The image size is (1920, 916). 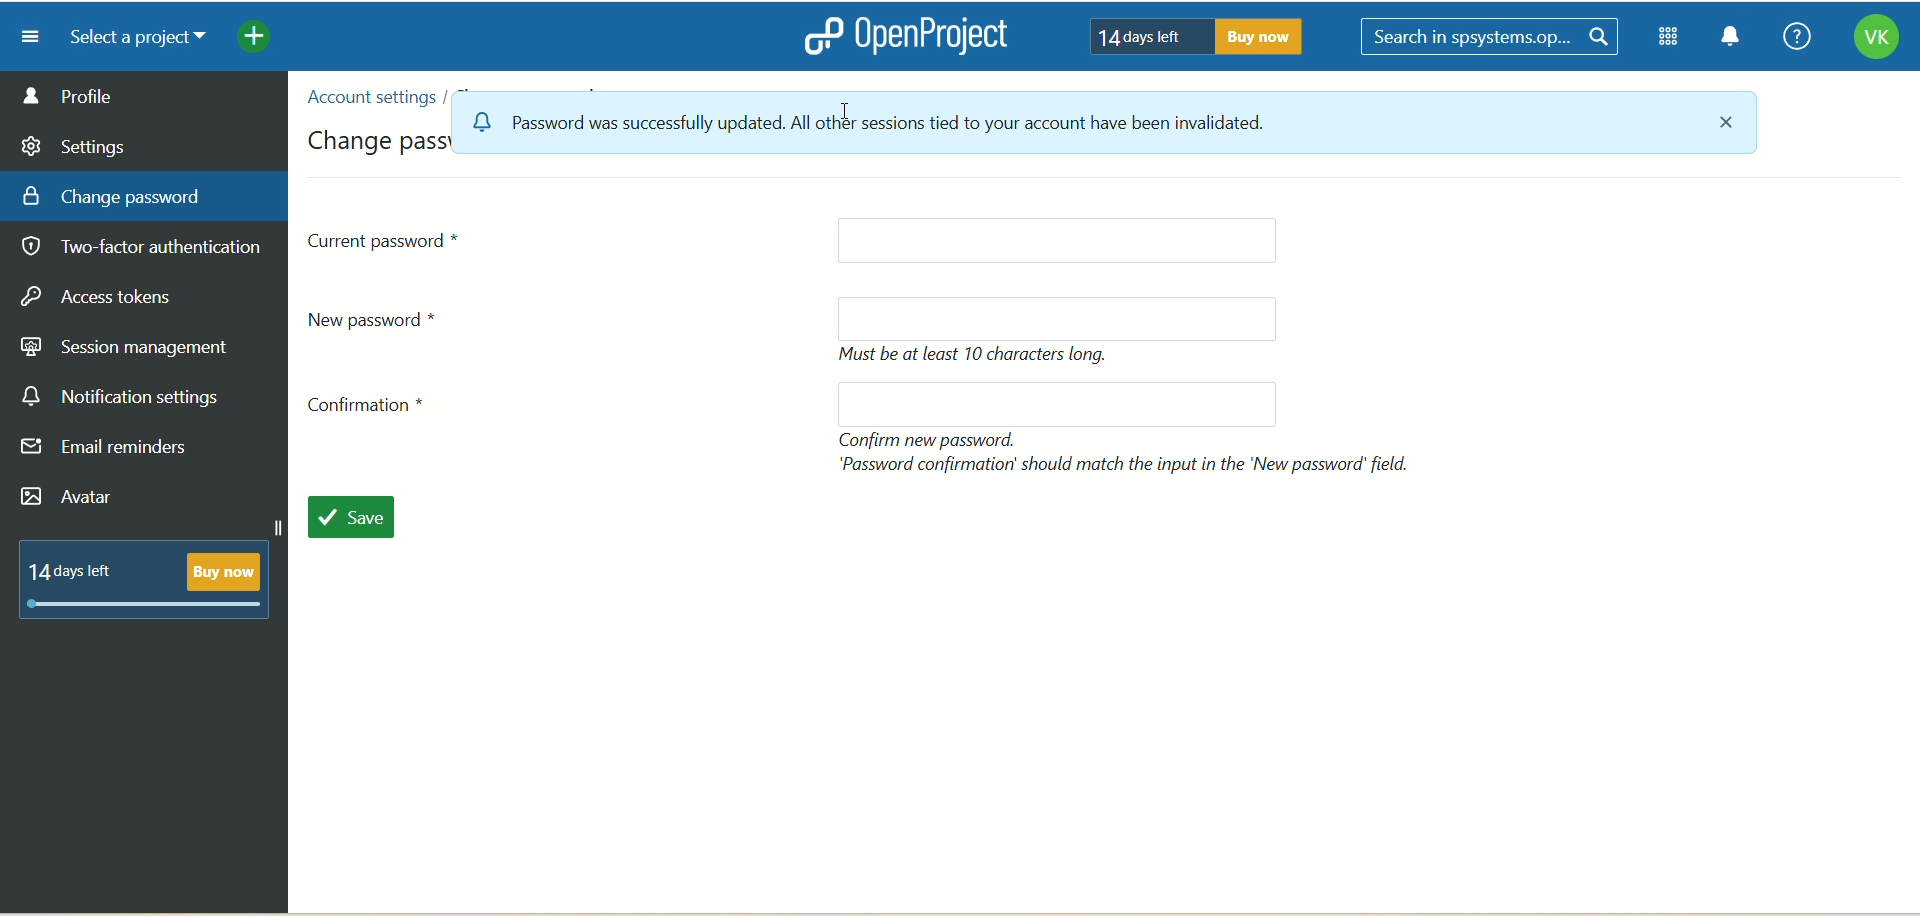 What do you see at coordinates (386, 239) in the screenshot?
I see `current password` at bounding box center [386, 239].